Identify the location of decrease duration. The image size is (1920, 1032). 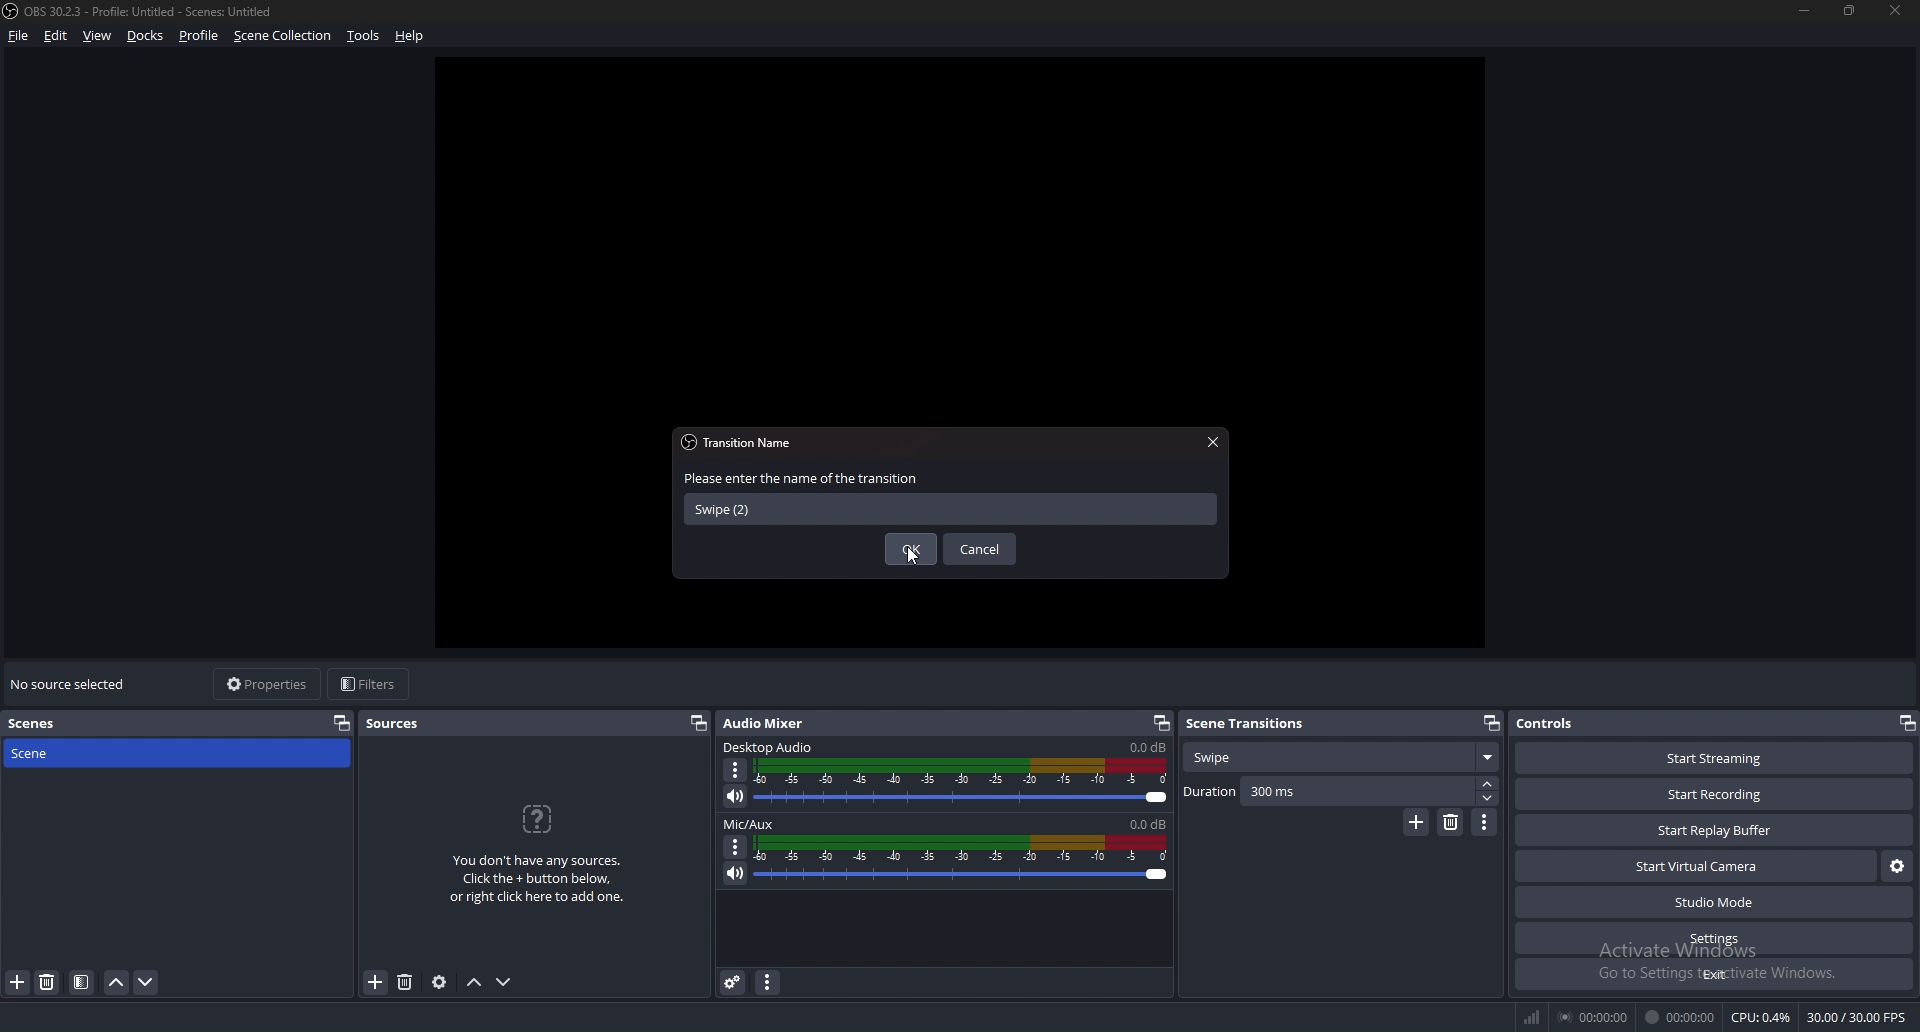
(1489, 798).